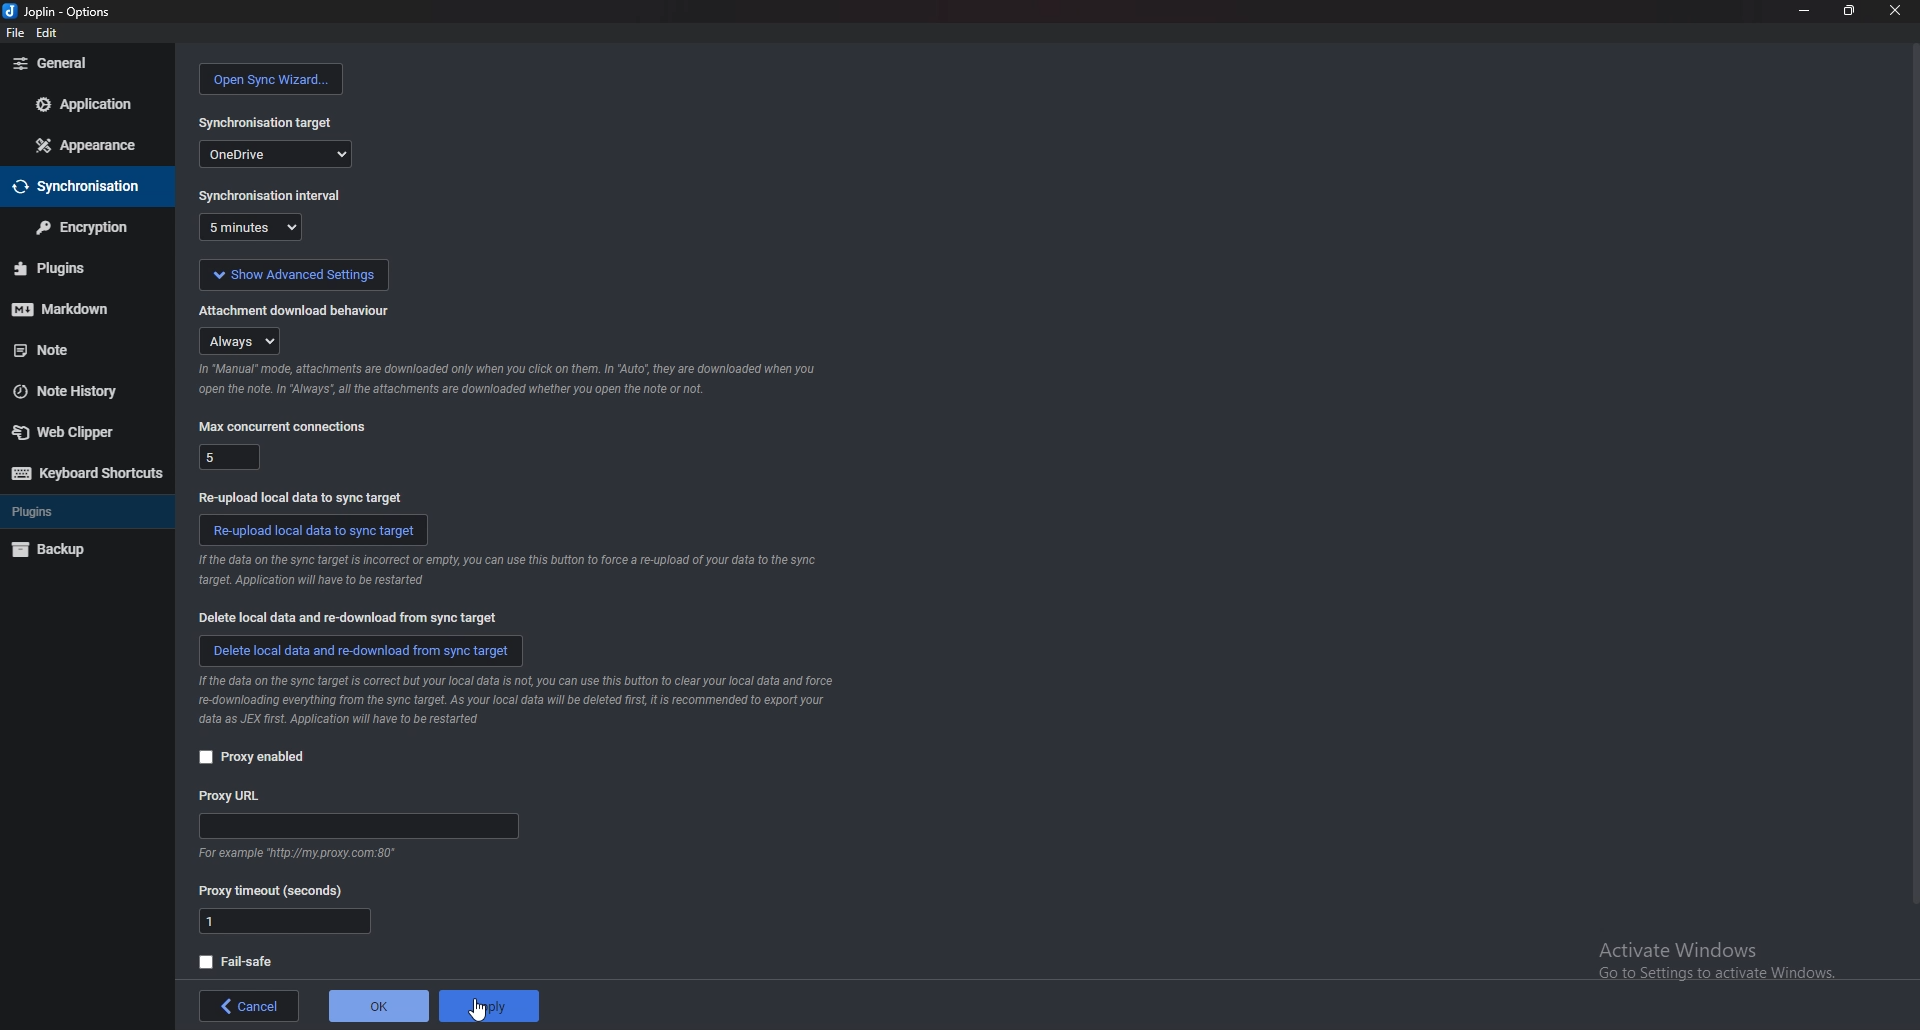 The width and height of the screenshot is (1920, 1030). What do you see at coordinates (1852, 11) in the screenshot?
I see `resize` at bounding box center [1852, 11].